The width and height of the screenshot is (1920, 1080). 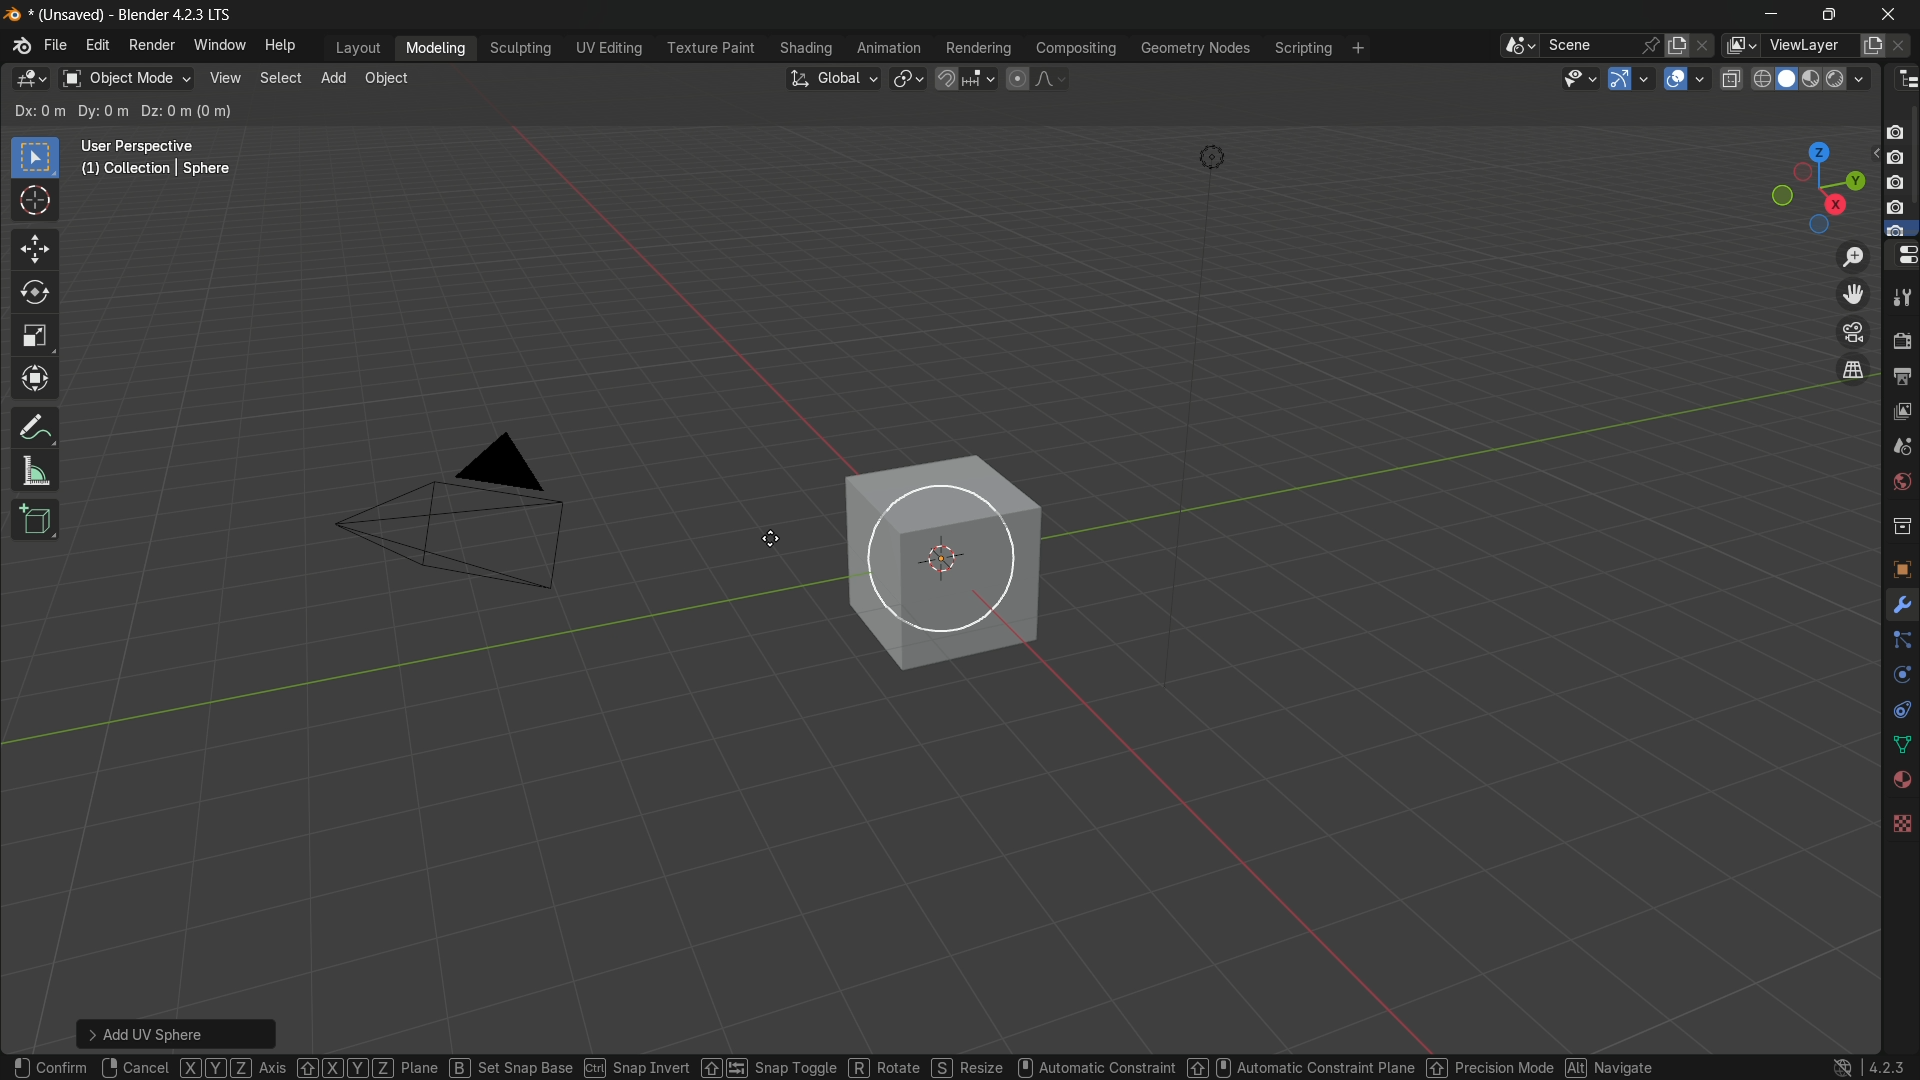 What do you see at coordinates (910, 79) in the screenshot?
I see `transform pivot table` at bounding box center [910, 79].